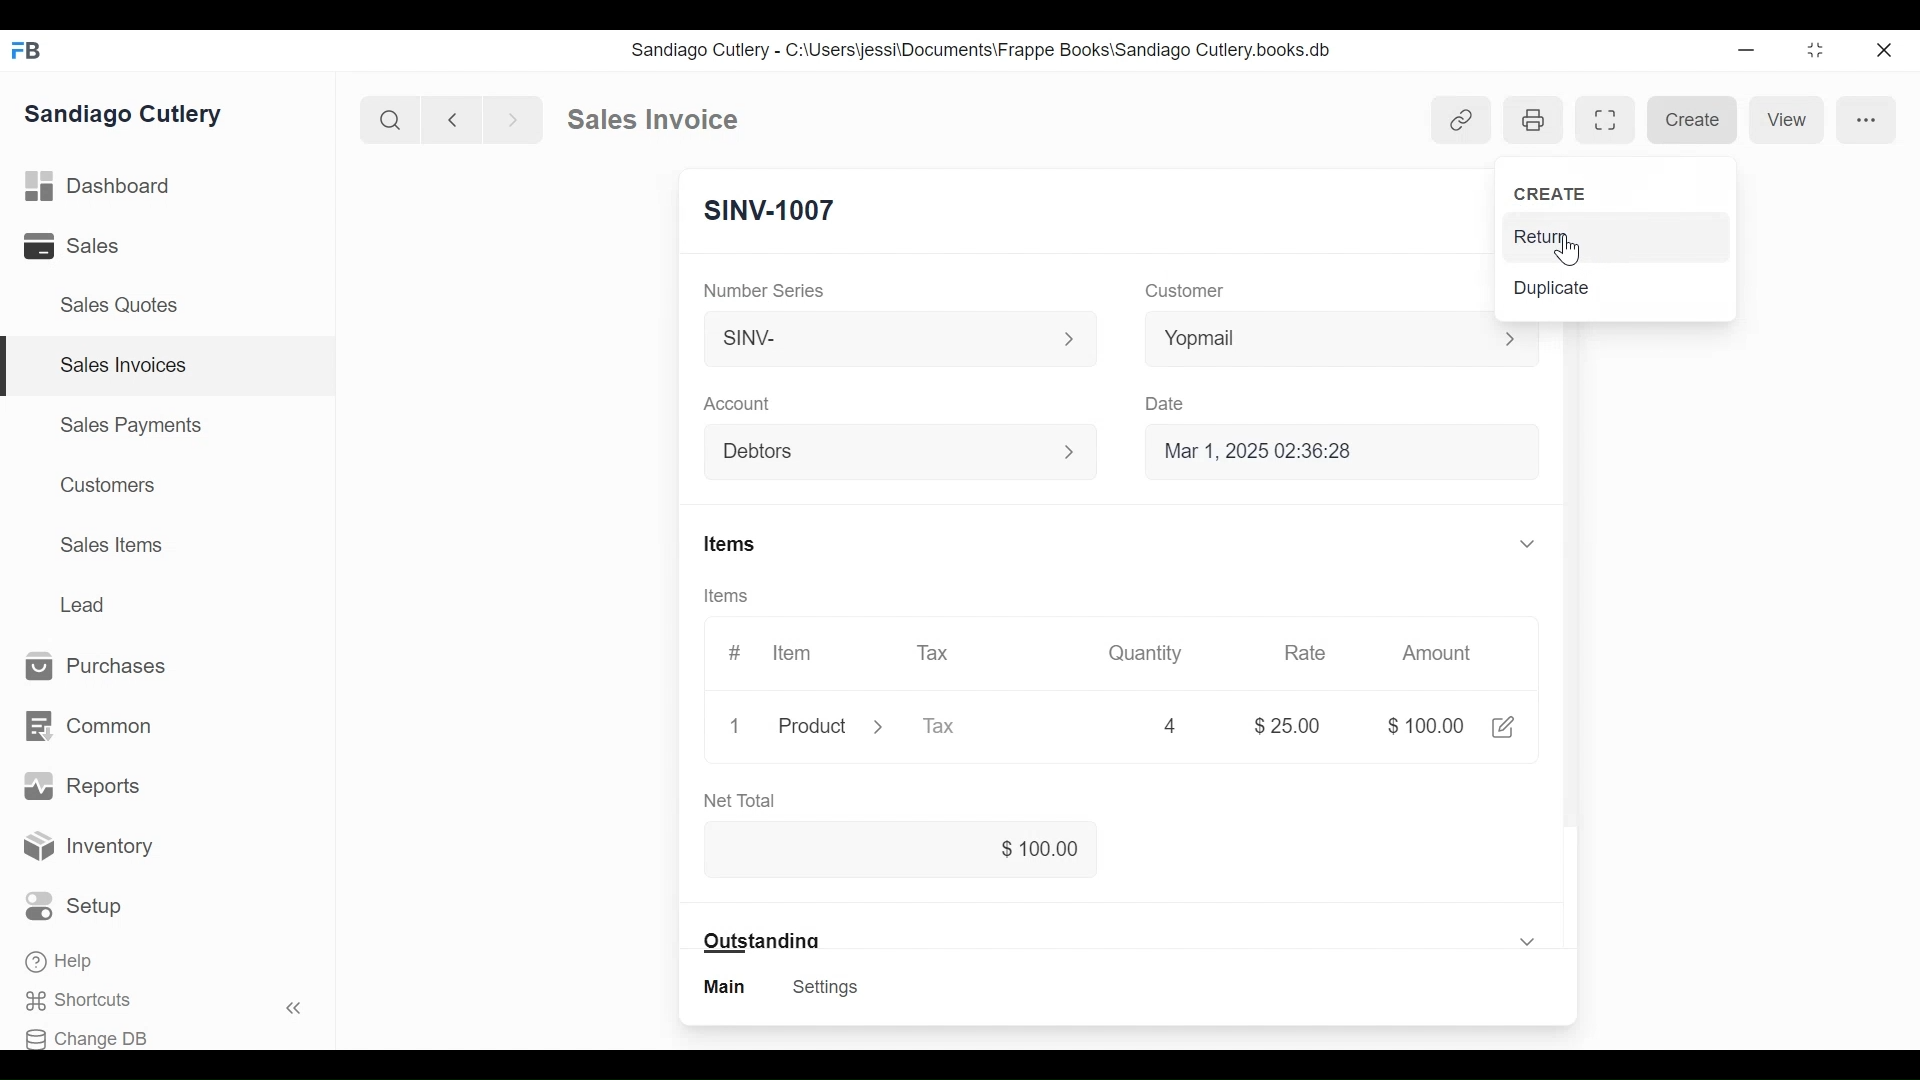  Describe the element at coordinates (124, 112) in the screenshot. I see `Sandiago Cutlery` at that location.